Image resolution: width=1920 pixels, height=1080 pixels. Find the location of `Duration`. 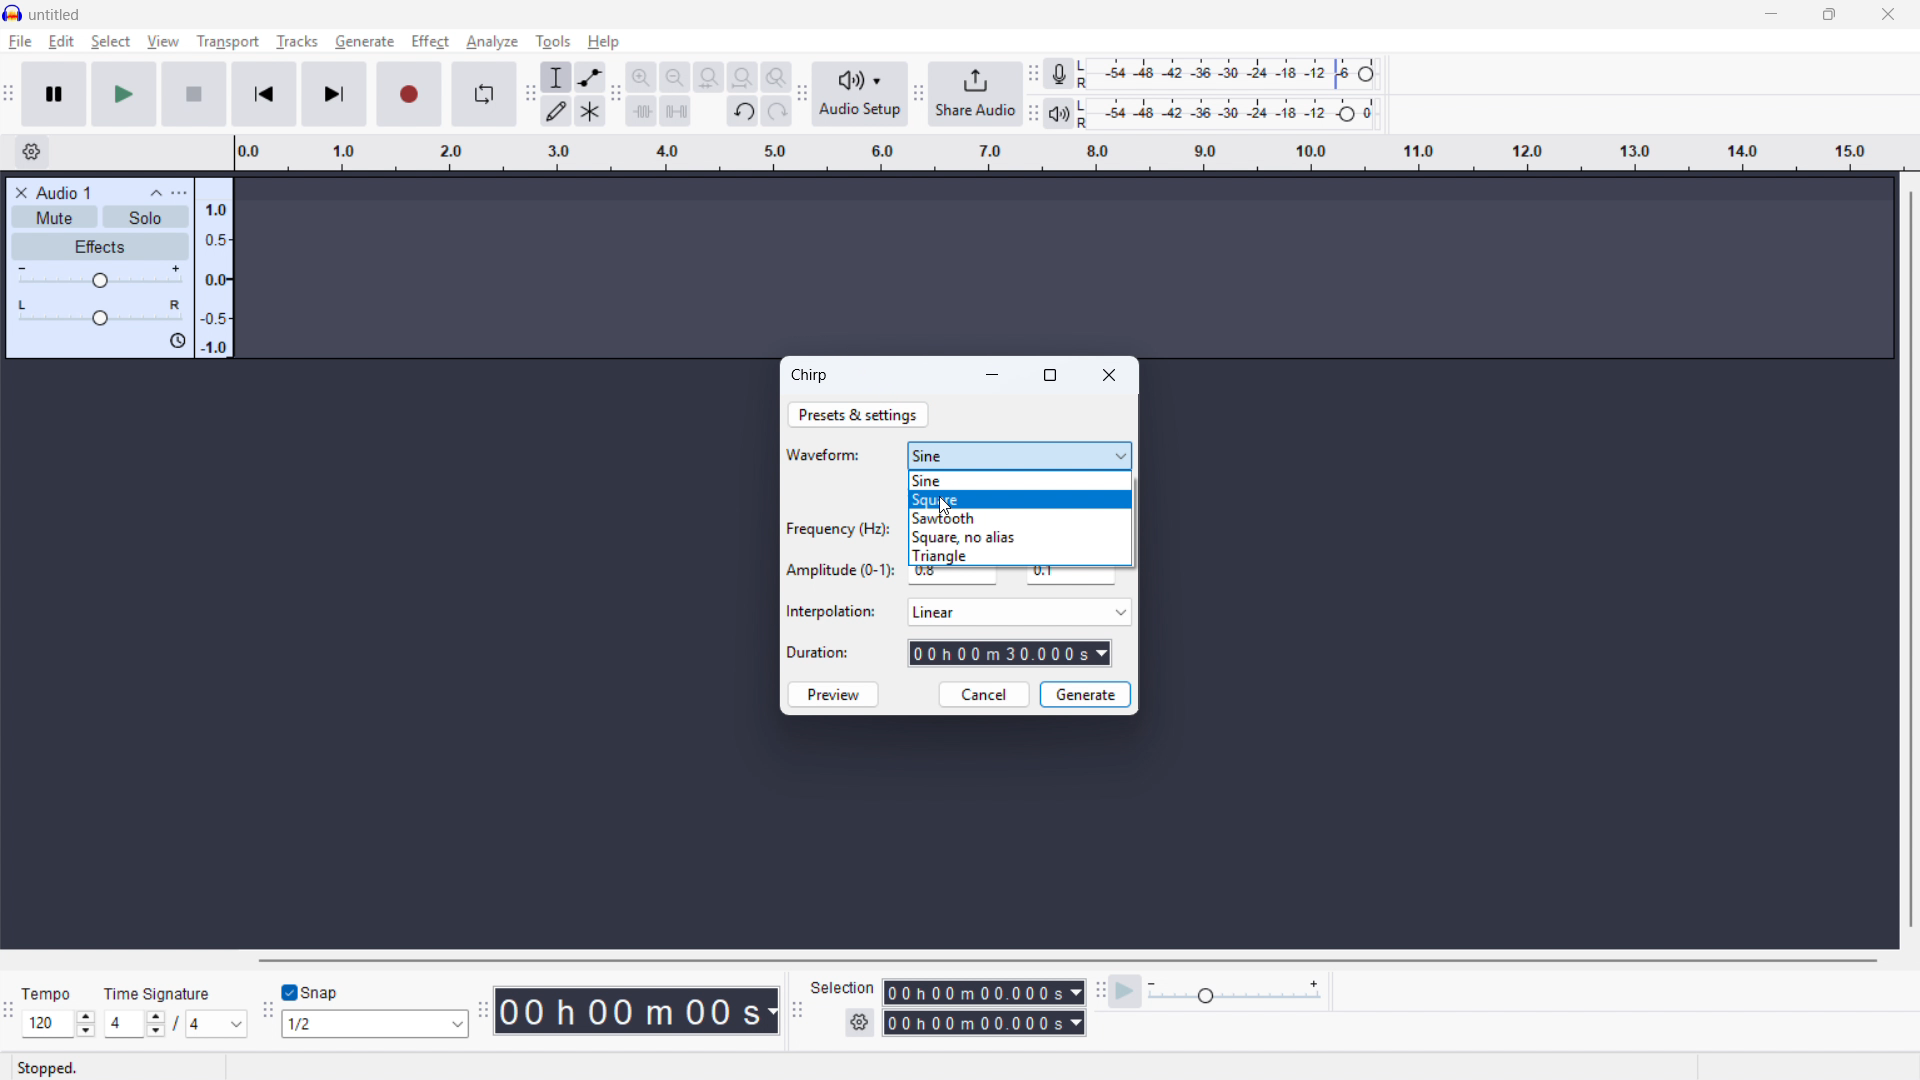

Duration is located at coordinates (819, 652).